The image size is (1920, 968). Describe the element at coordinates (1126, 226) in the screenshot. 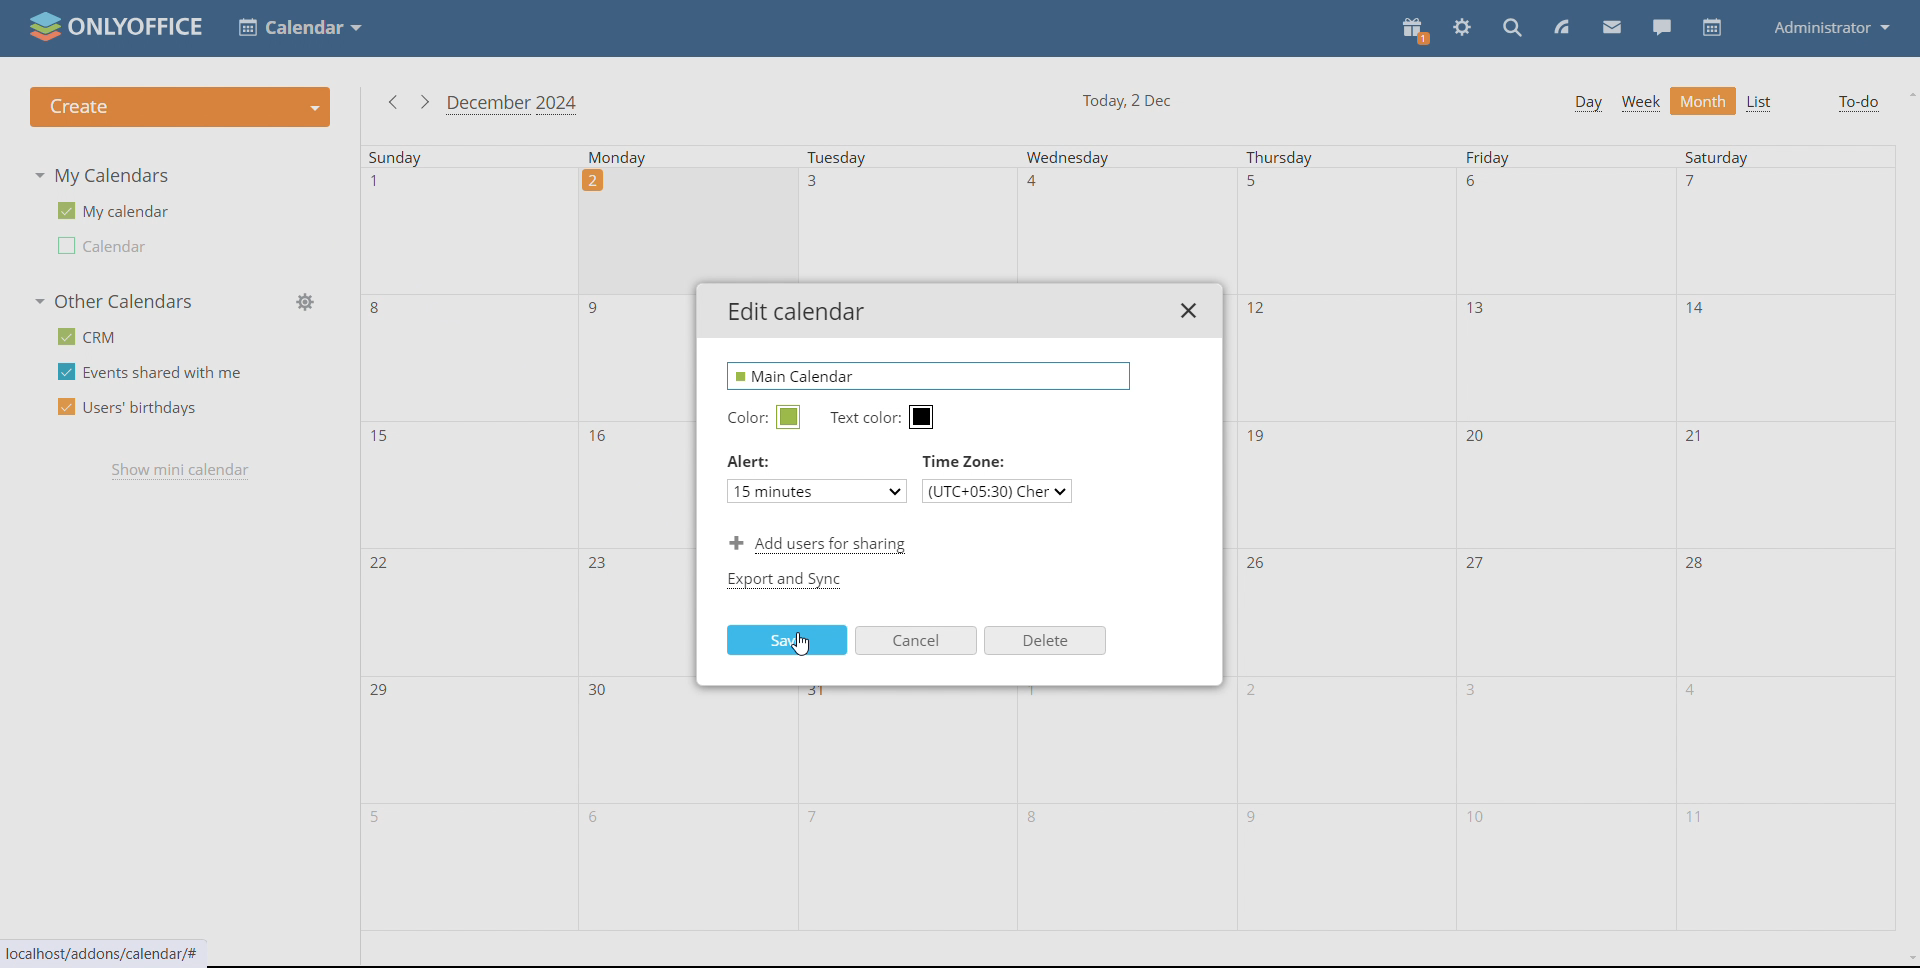

I see `` at that location.